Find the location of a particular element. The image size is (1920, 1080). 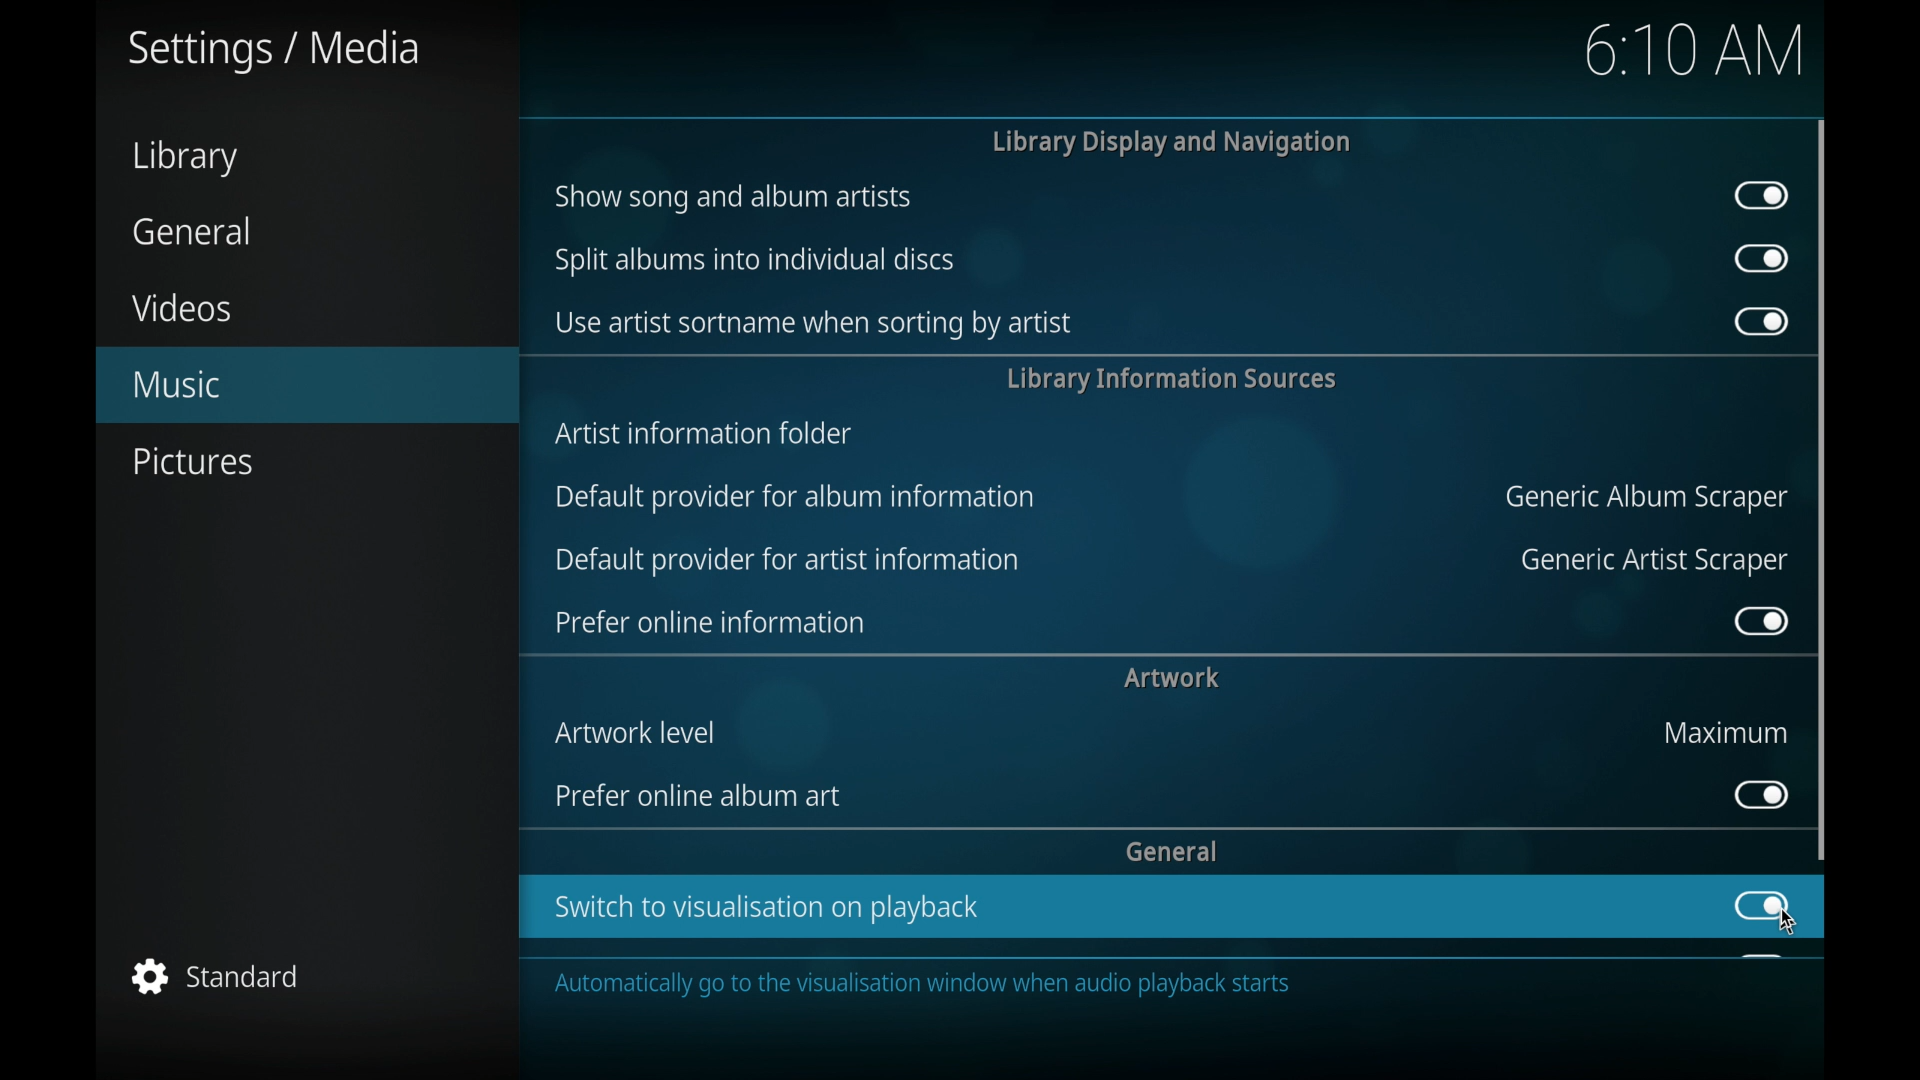

default provider for artist information  is located at coordinates (787, 561).